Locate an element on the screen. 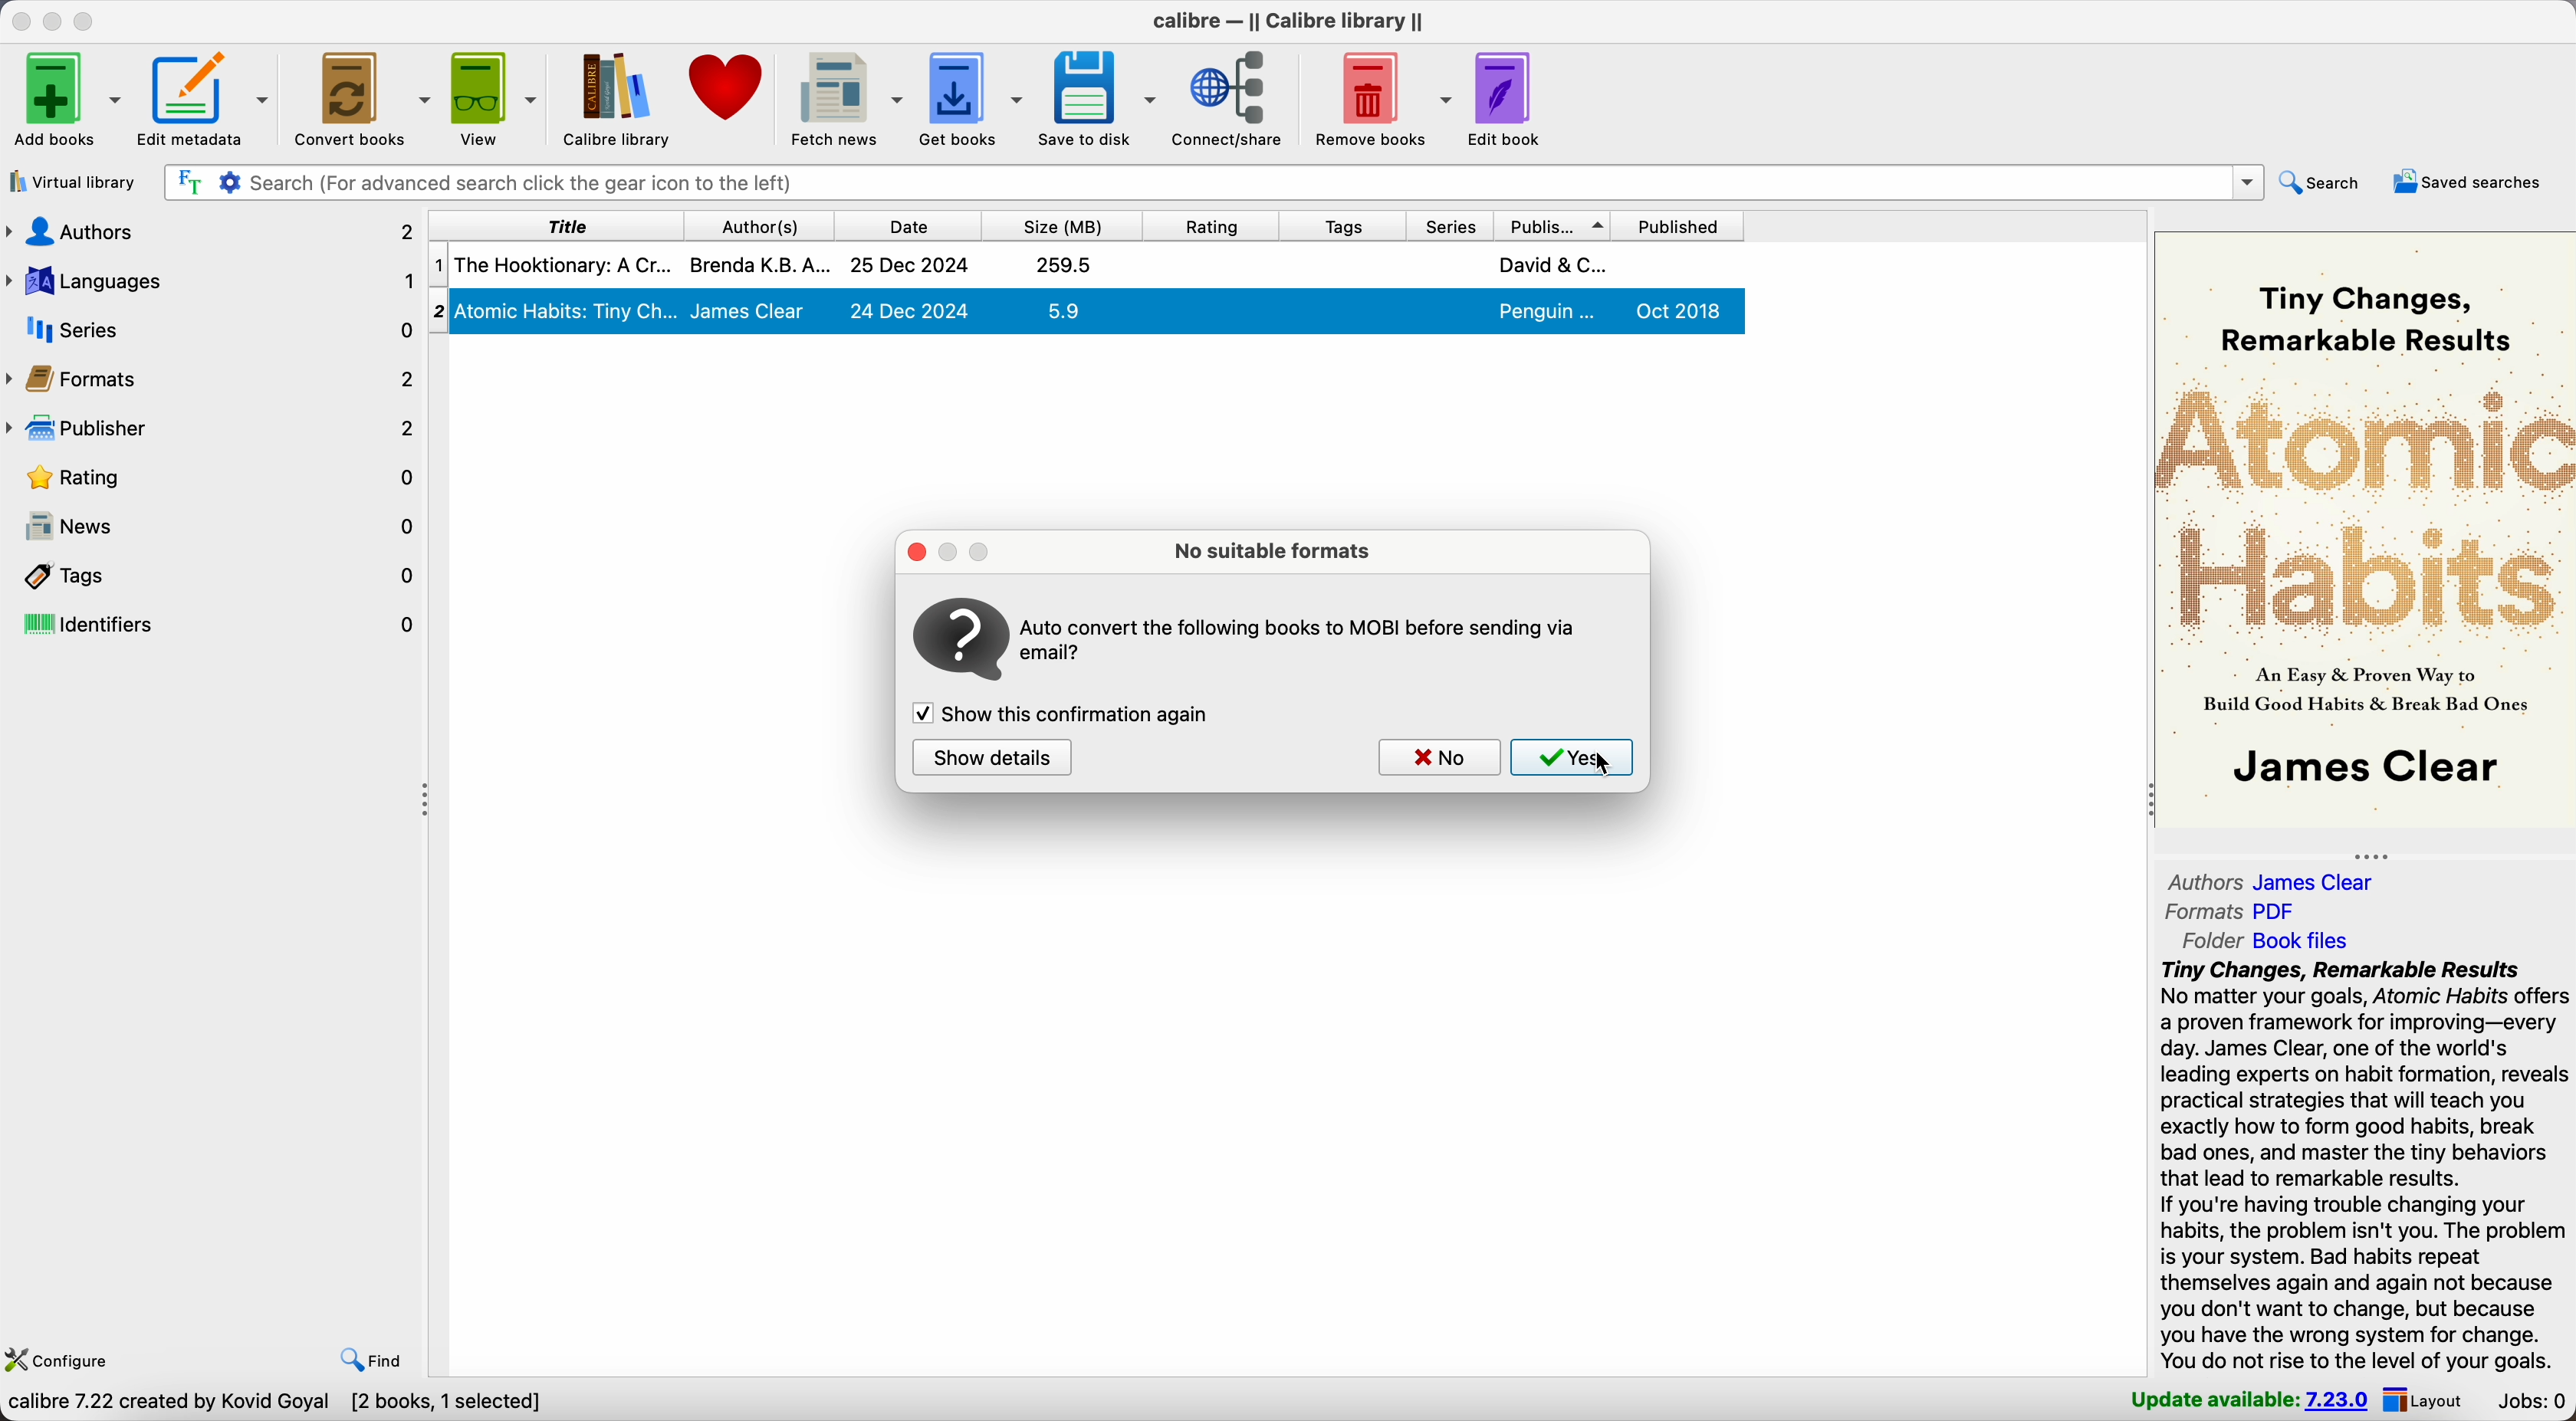 The image size is (2576, 1421). Tiny Changes, Remarkable Results

No matter your goals, Atomic Habits offers
a proven framework for improving—every
day. James Clear, one of the world's
leading experts on habit formation, reveals
practical strategies that will teach you
exactly how to form good habits, break
bad ones, and master the tiny behaviors
that lead to remarkable results.

If you're having trouble changing your
habits, the problem isn't you. The problem
is your system. Bad habits repeat
themselves again and again not because
you don't want to change, but because
you have the wrong system for change.
You do not rise to the level of your goals. is located at coordinates (2363, 1167).